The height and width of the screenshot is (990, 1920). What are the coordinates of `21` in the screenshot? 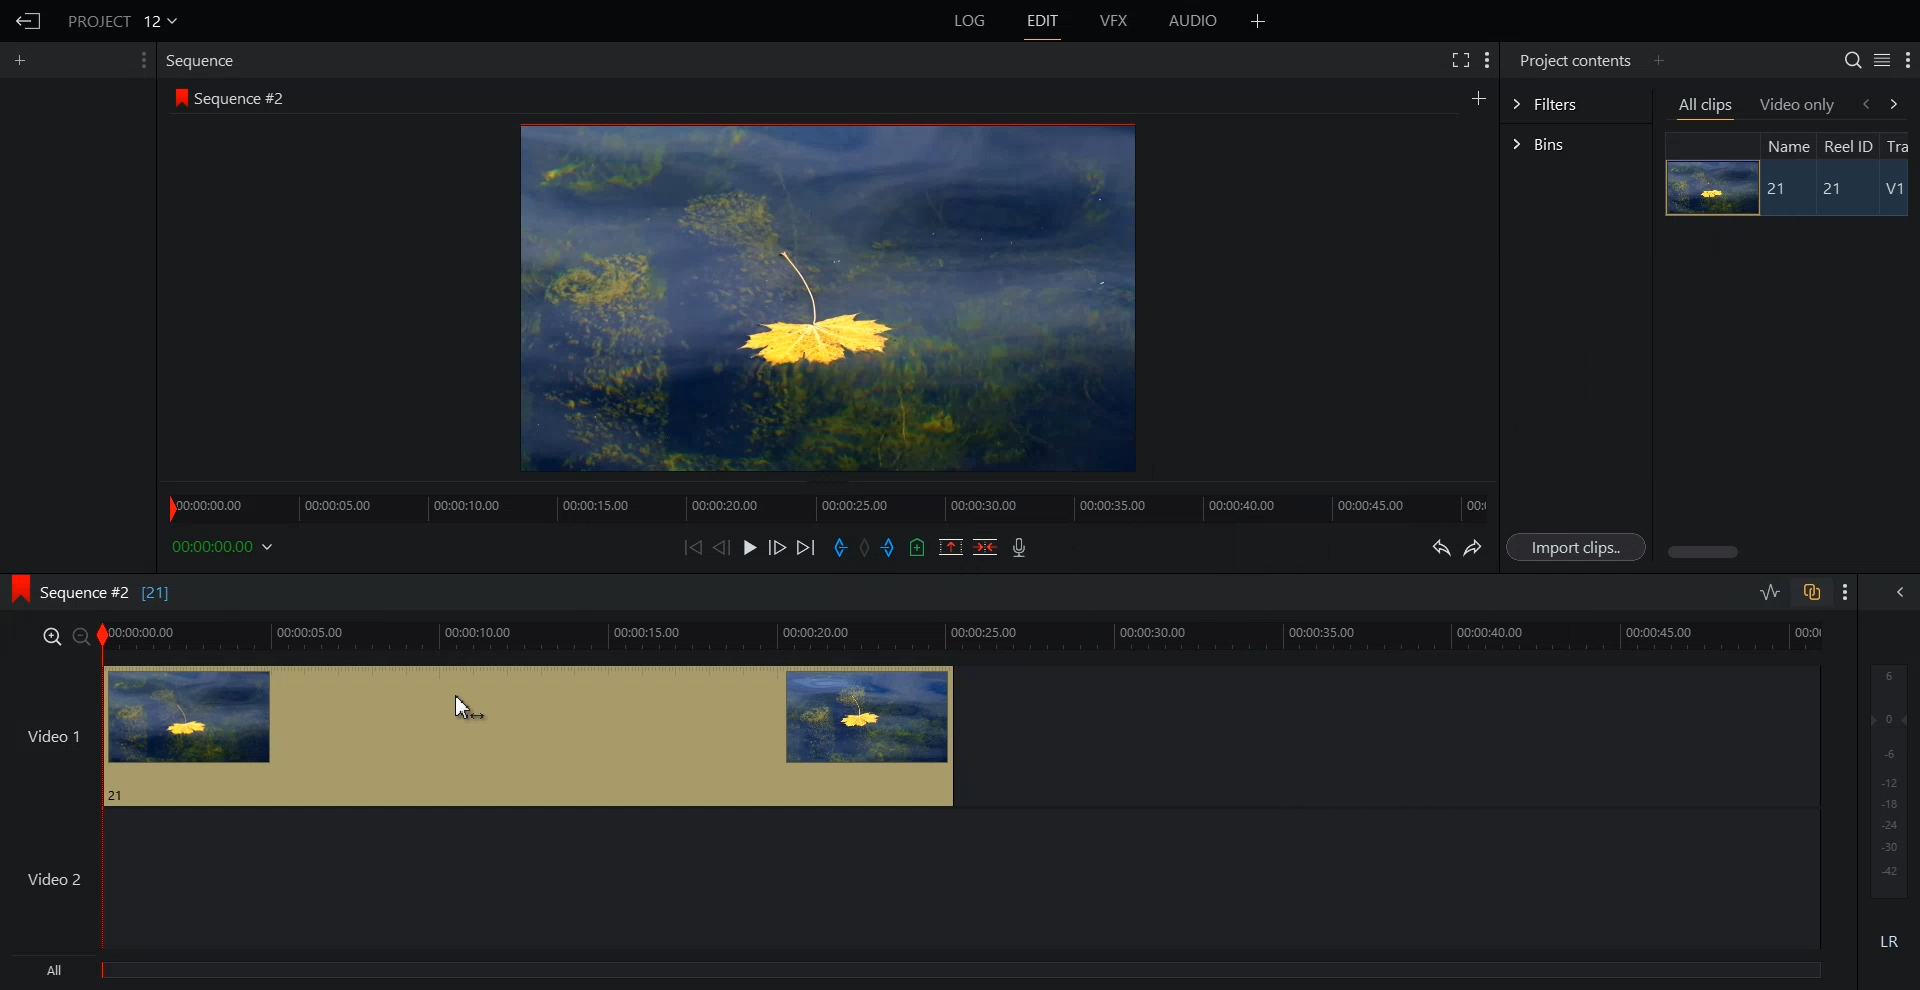 It's located at (1779, 189).